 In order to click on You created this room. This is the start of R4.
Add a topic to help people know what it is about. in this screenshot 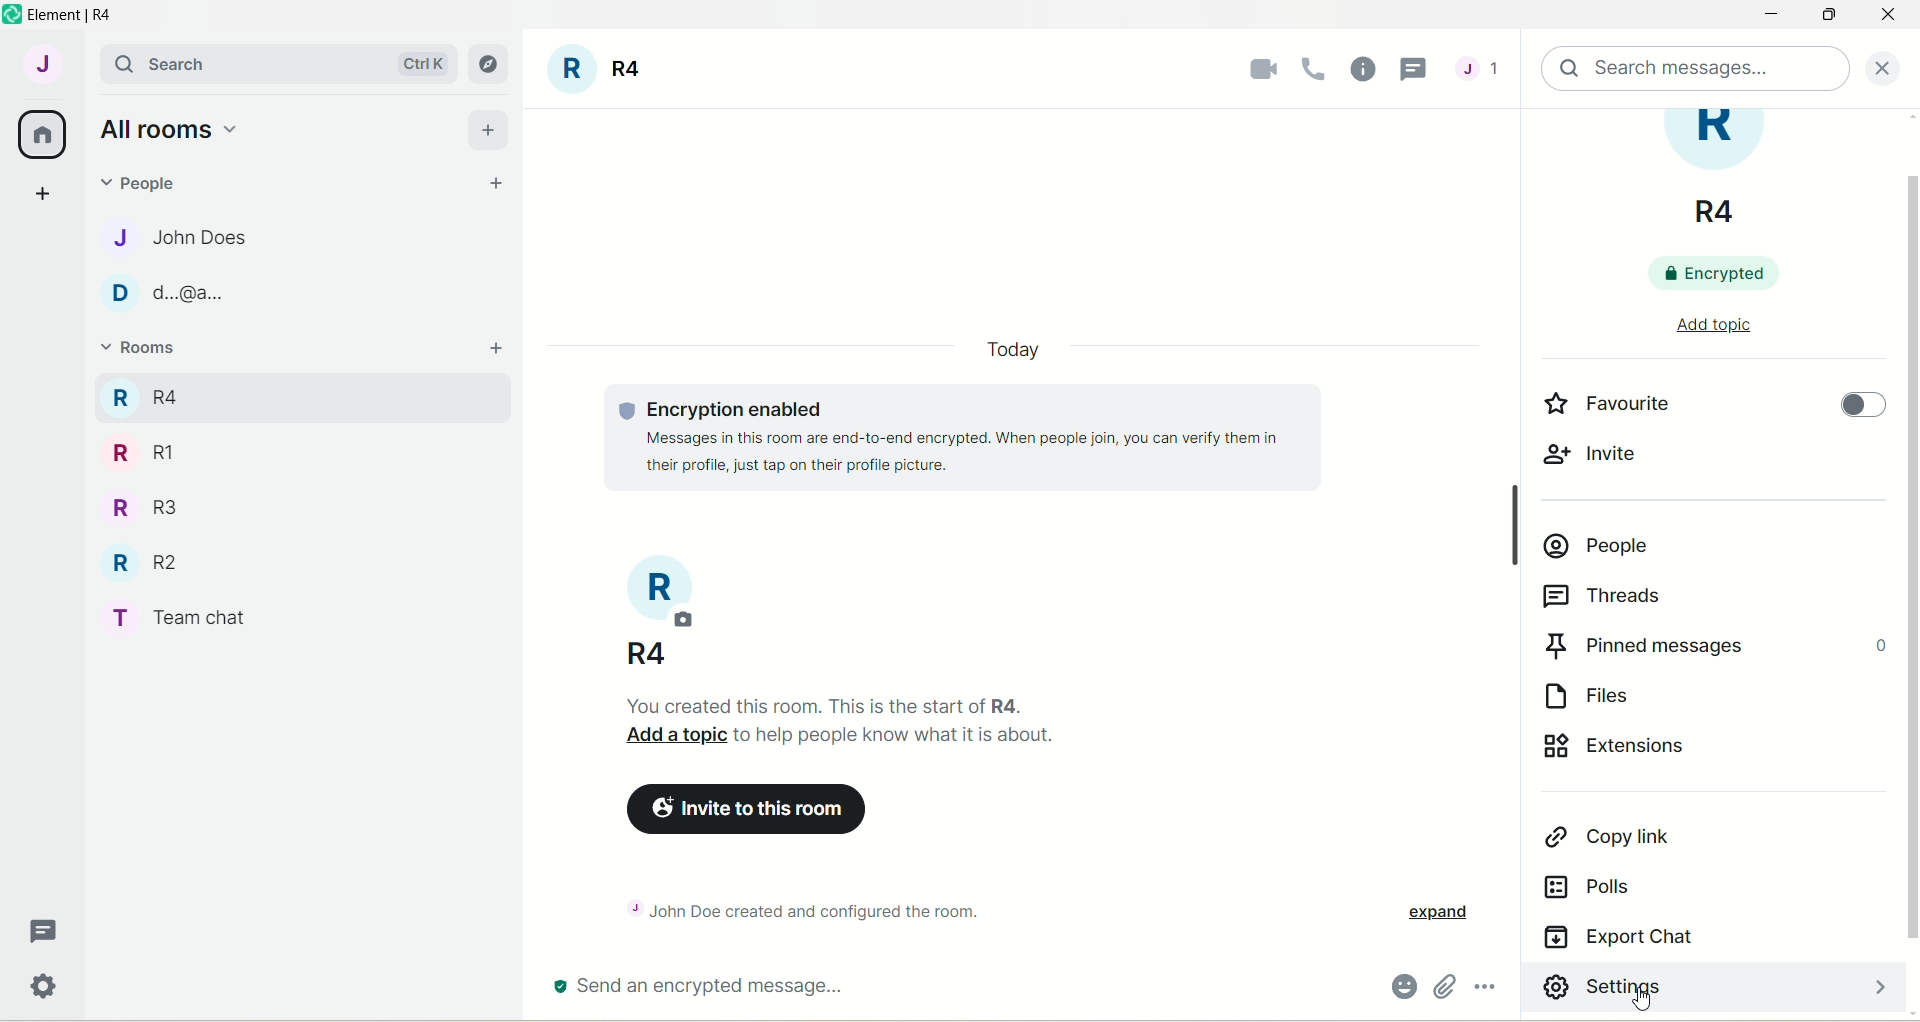, I will do `click(905, 723)`.